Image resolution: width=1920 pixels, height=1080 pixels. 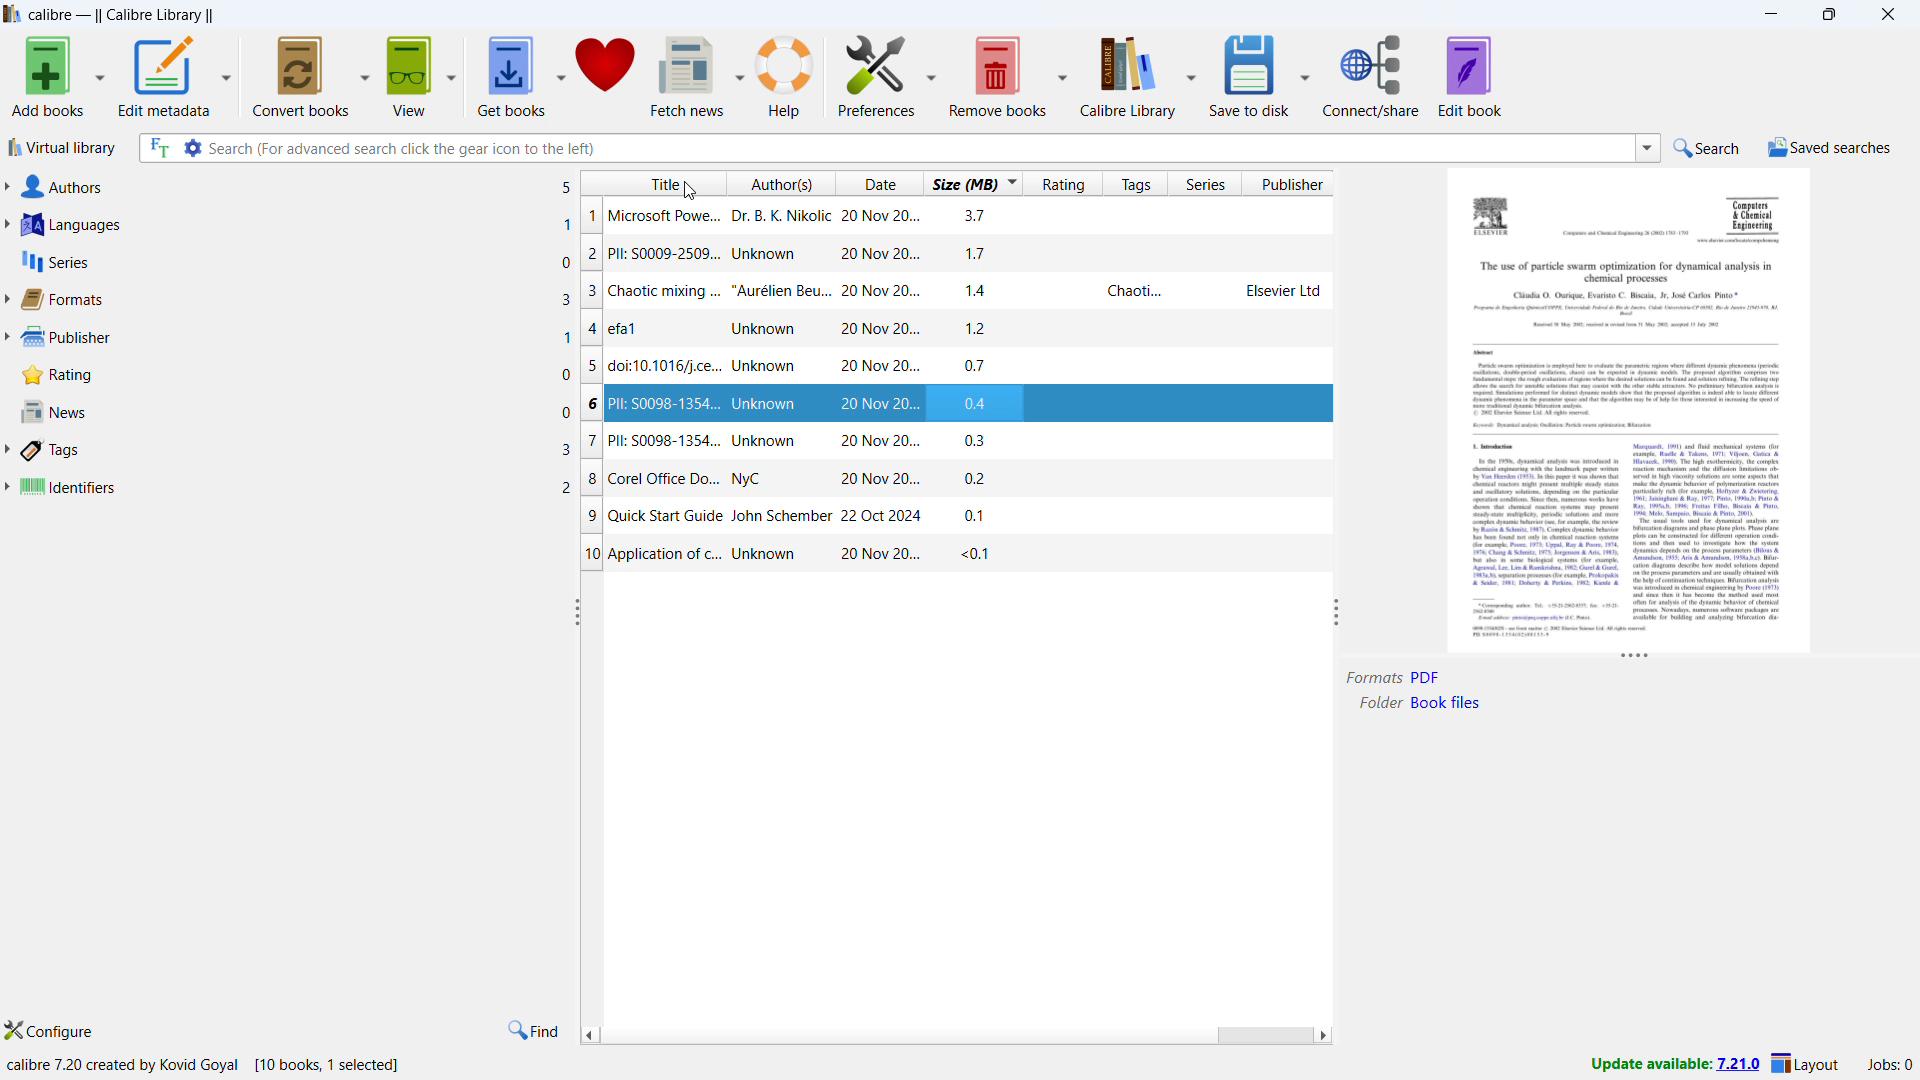 What do you see at coordinates (294, 376) in the screenshot?
I see `rating` at bounding box center [294, 376].